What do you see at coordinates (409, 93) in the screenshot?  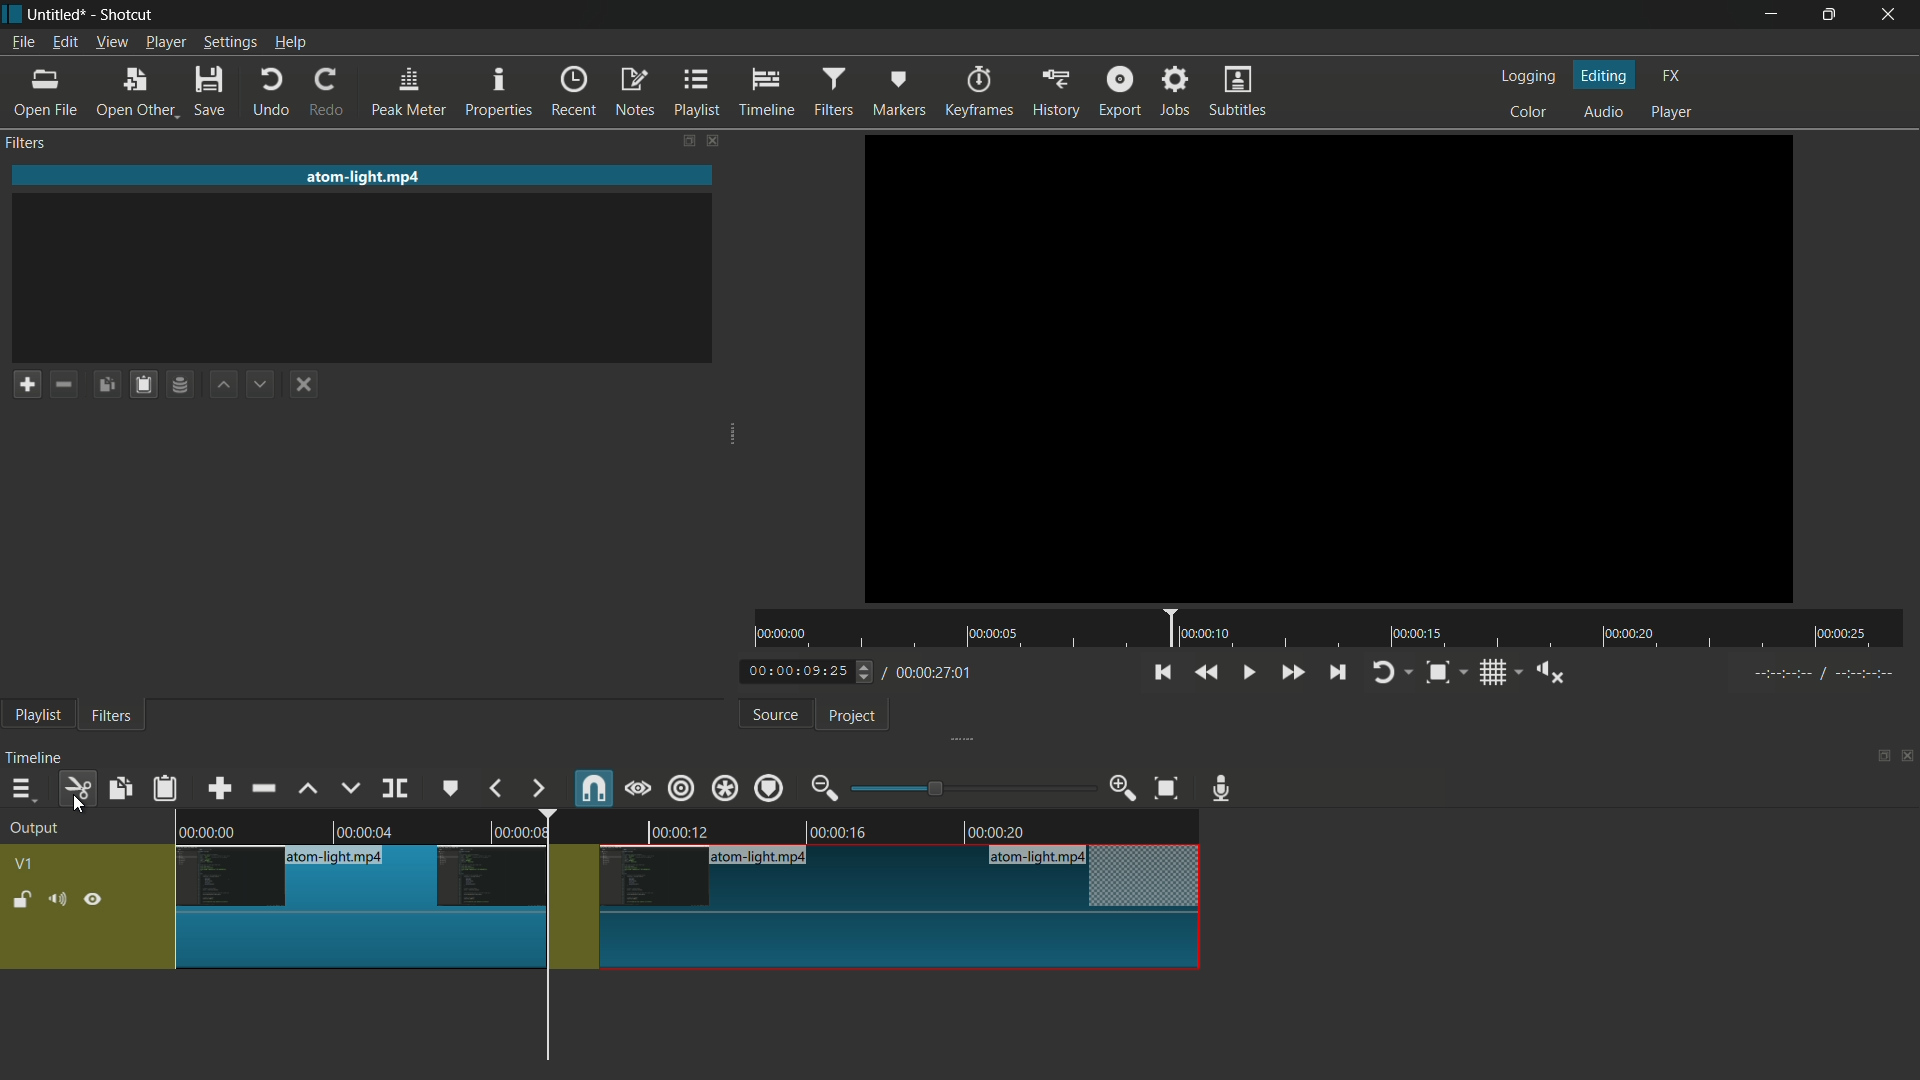 I see `peak meter` at bounding box center [409, 93].